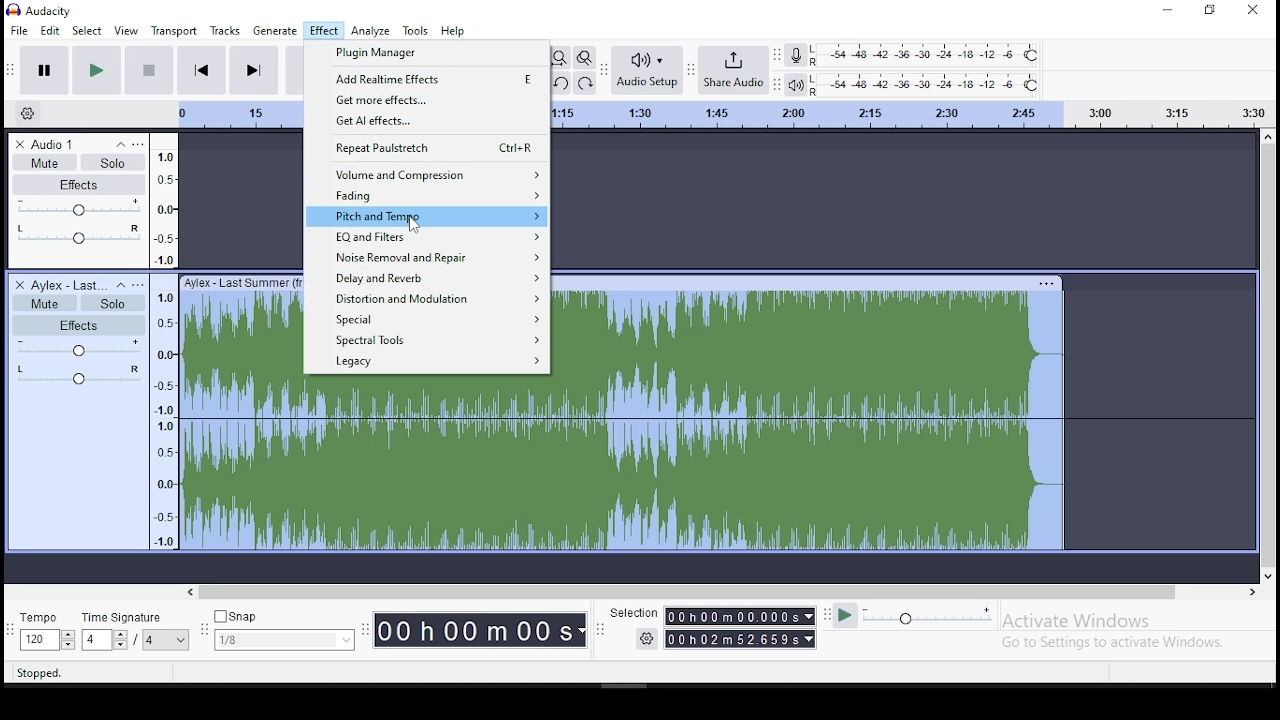  I want to click on noise removal and repair, so click(427, 258).